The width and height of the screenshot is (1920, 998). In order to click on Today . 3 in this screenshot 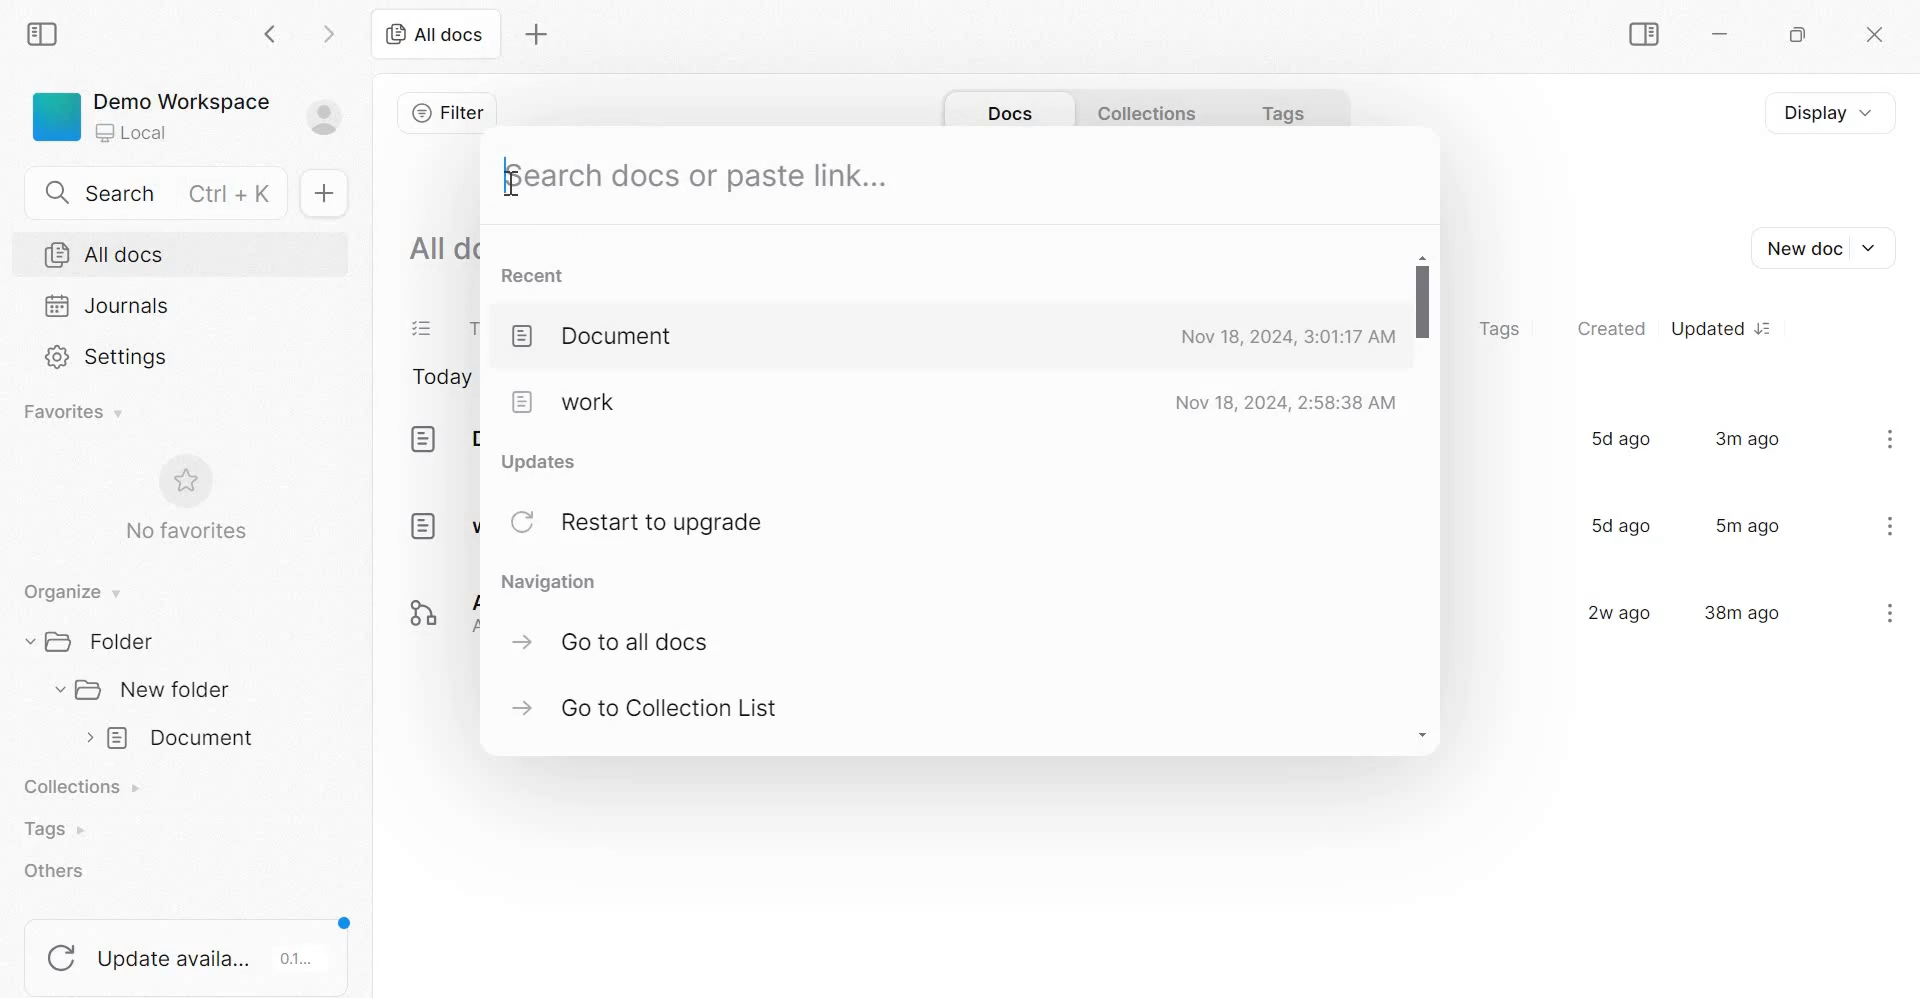, I will do `click(442, 379)`.